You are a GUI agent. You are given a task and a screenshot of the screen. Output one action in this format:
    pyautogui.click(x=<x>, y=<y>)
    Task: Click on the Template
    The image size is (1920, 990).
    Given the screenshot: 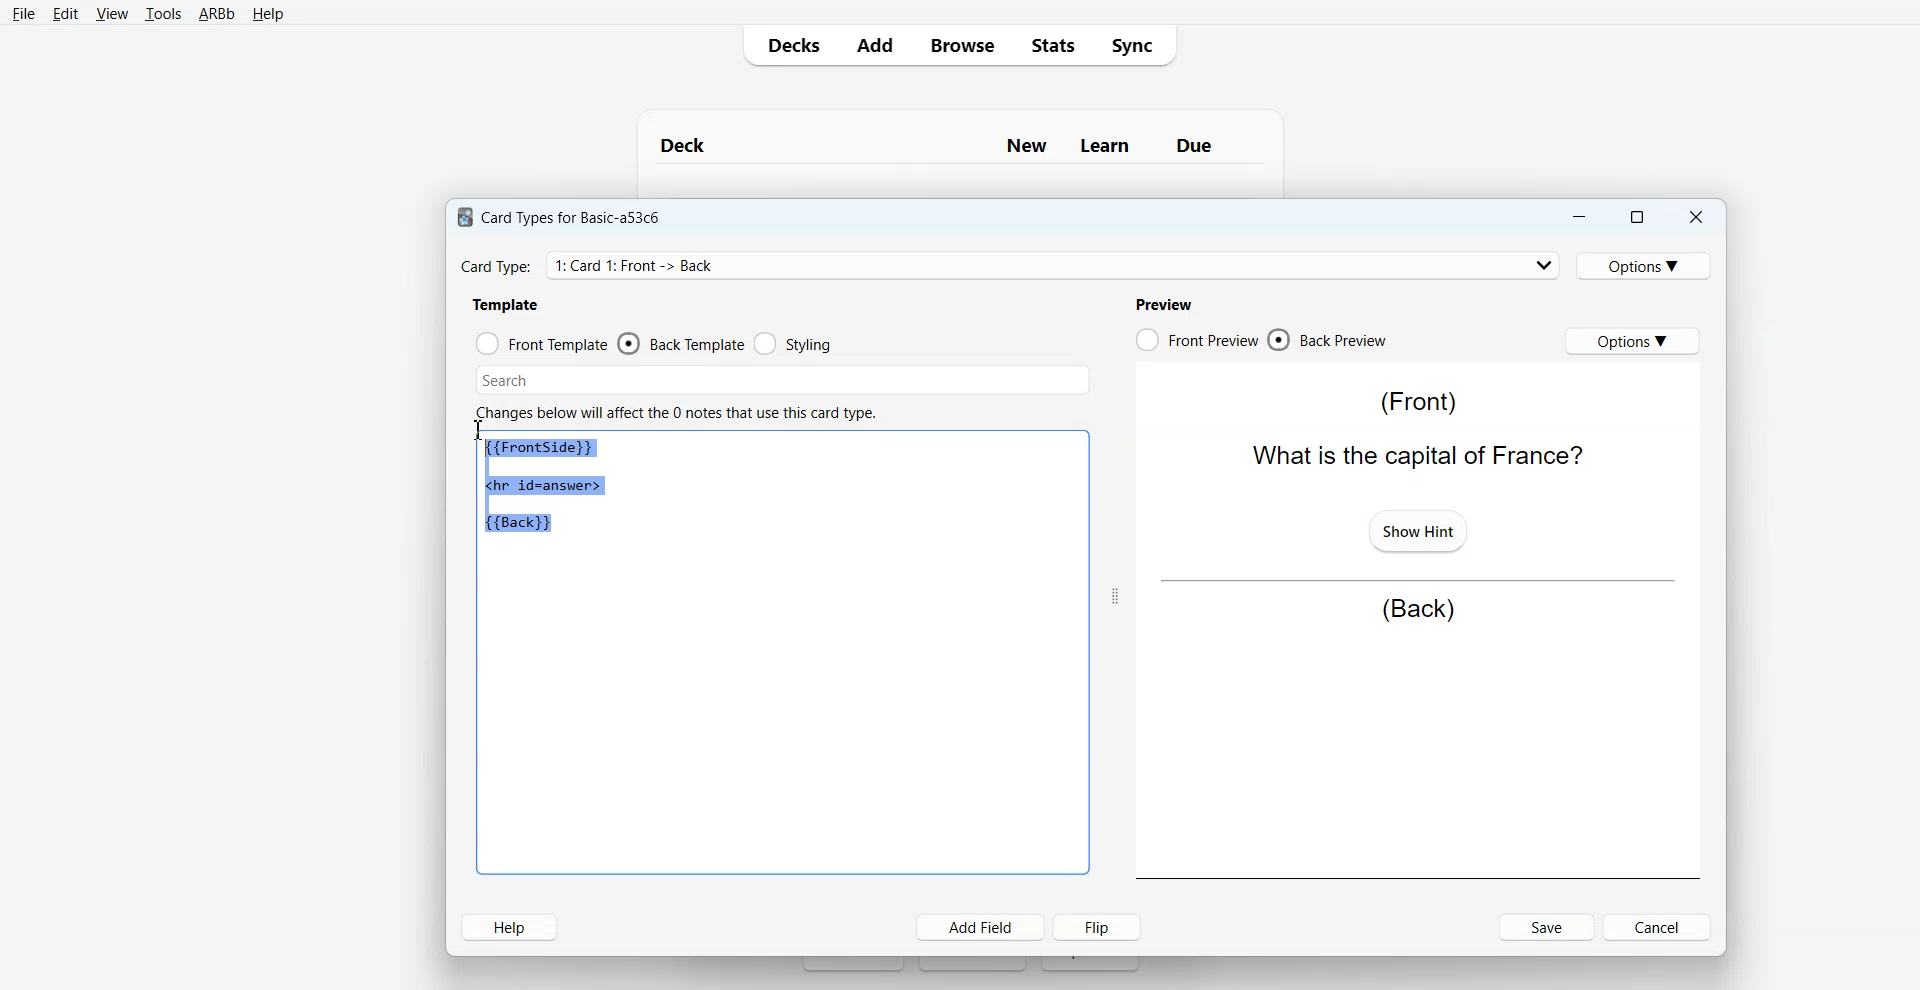 What is the action you would take?
    pyautogui.click(x=507, y=304)
    